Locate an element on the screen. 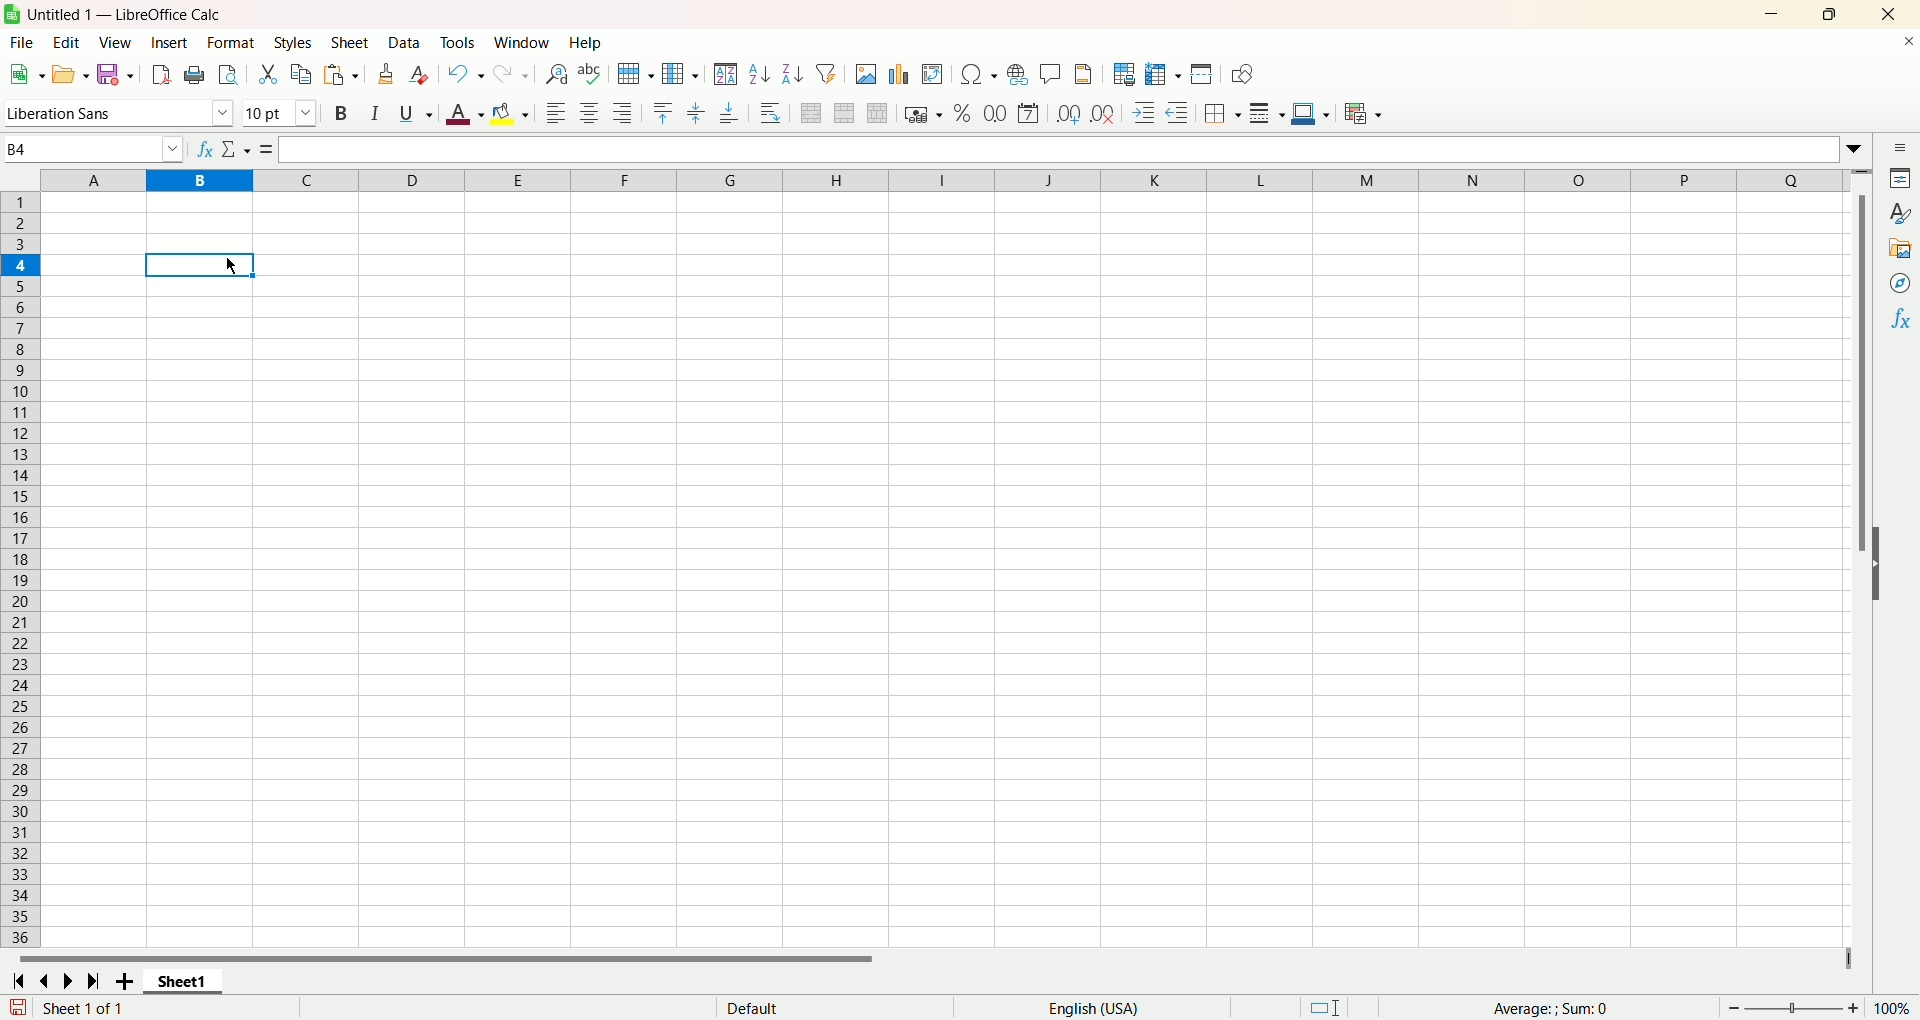  expand formula is located at coordinates (1859, 149).